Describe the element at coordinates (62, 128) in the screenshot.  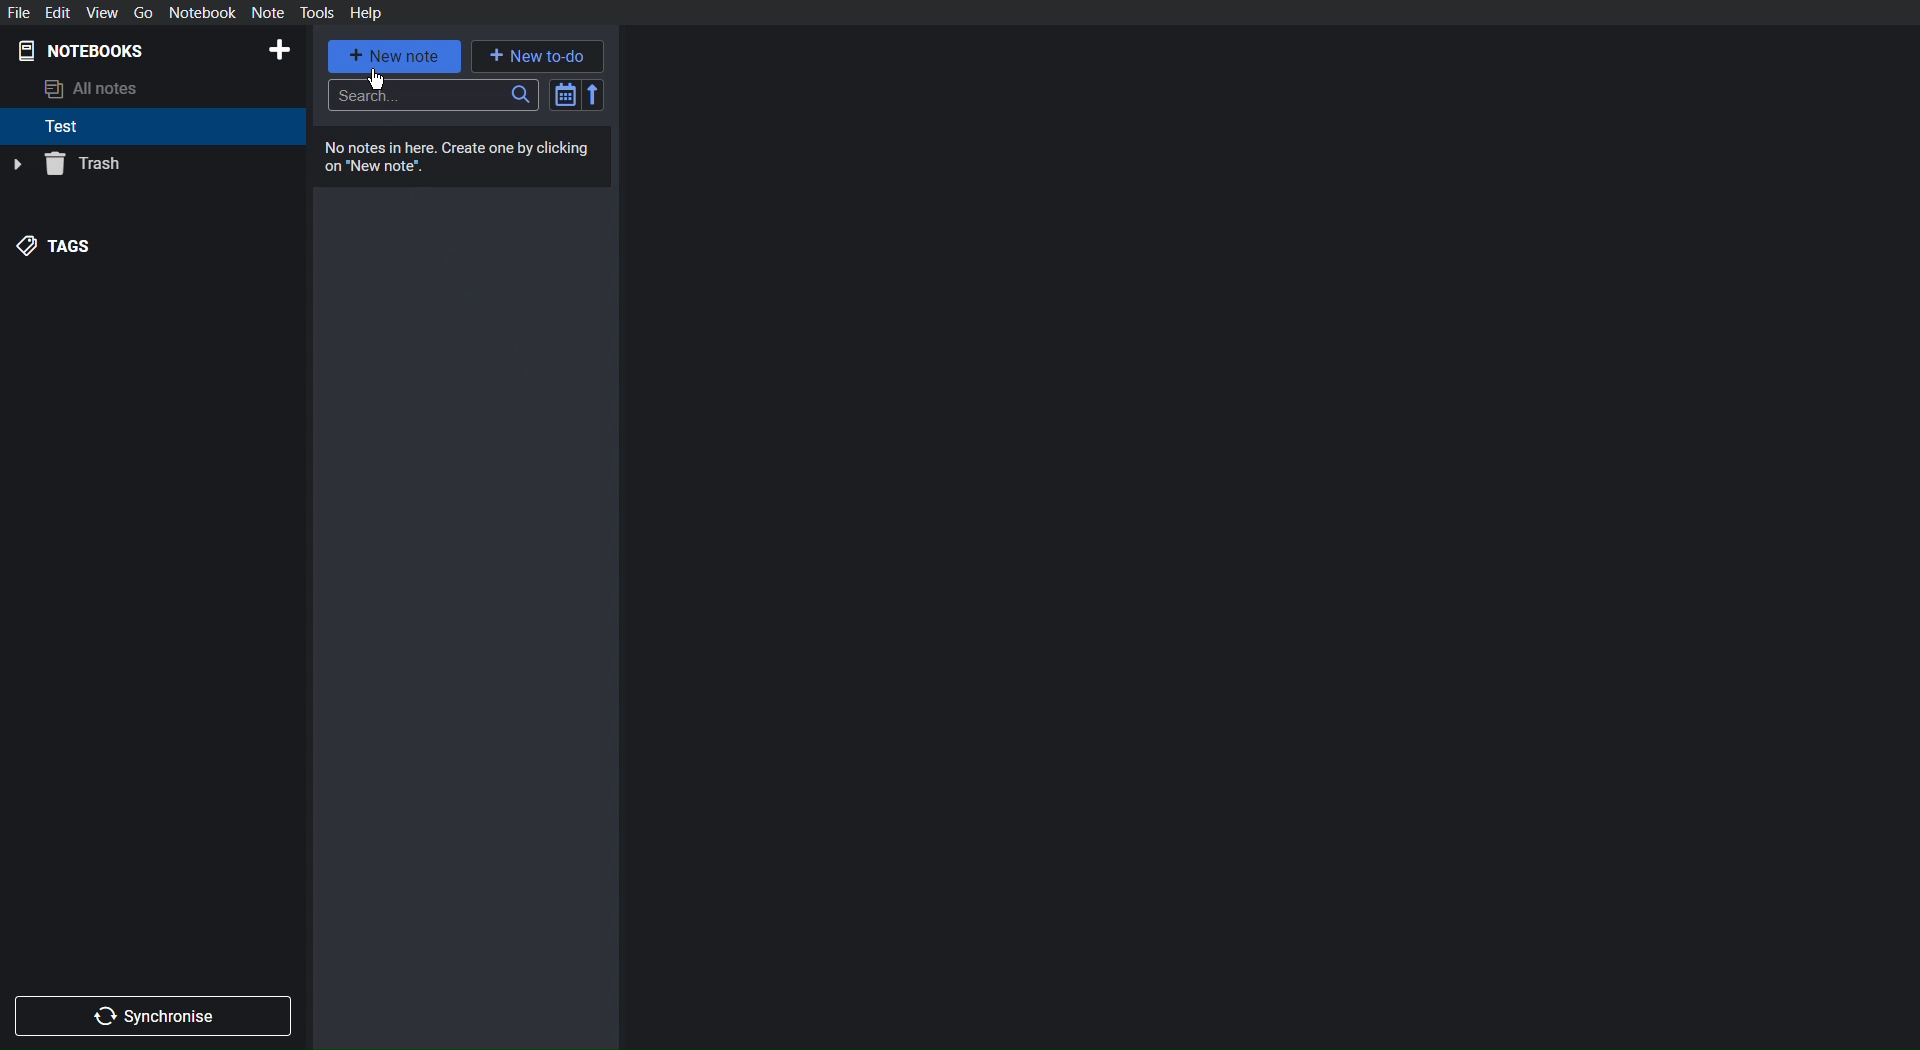
I see `Test` at that location.